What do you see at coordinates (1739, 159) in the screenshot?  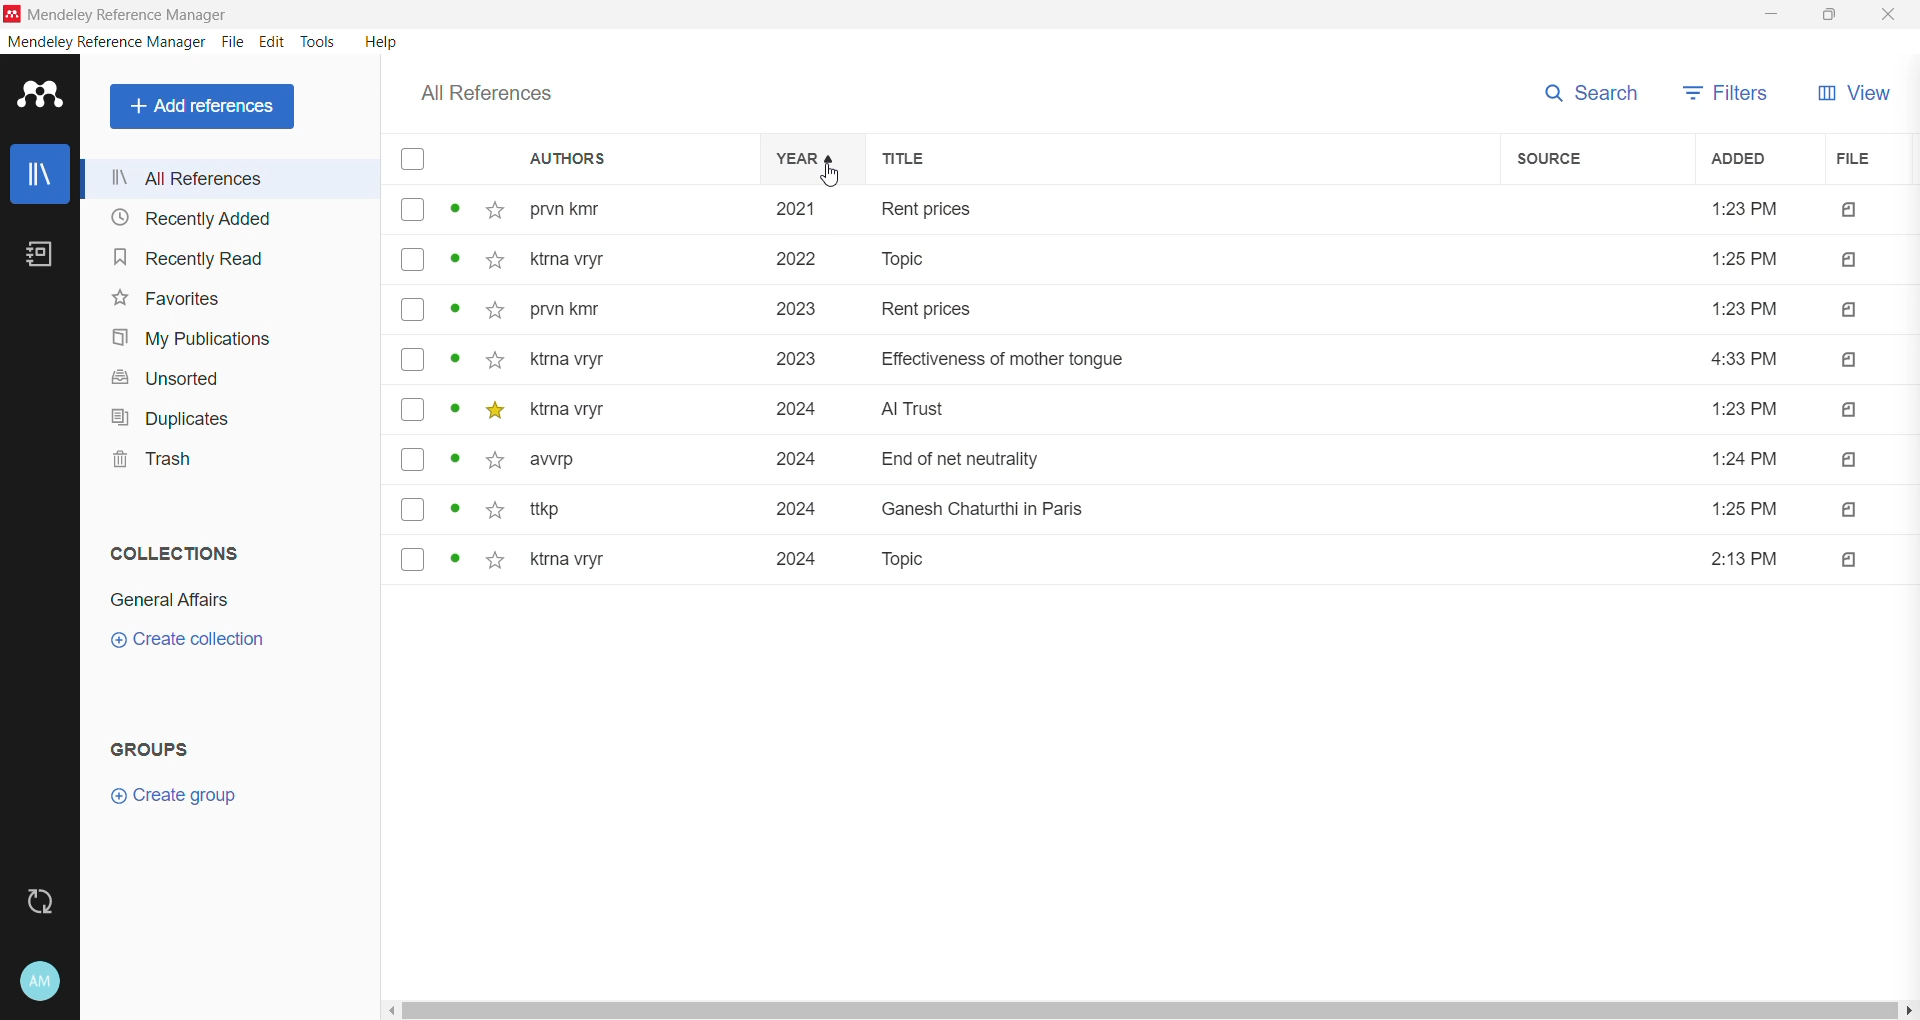 I see `added` at bounding box center [1739, 159].